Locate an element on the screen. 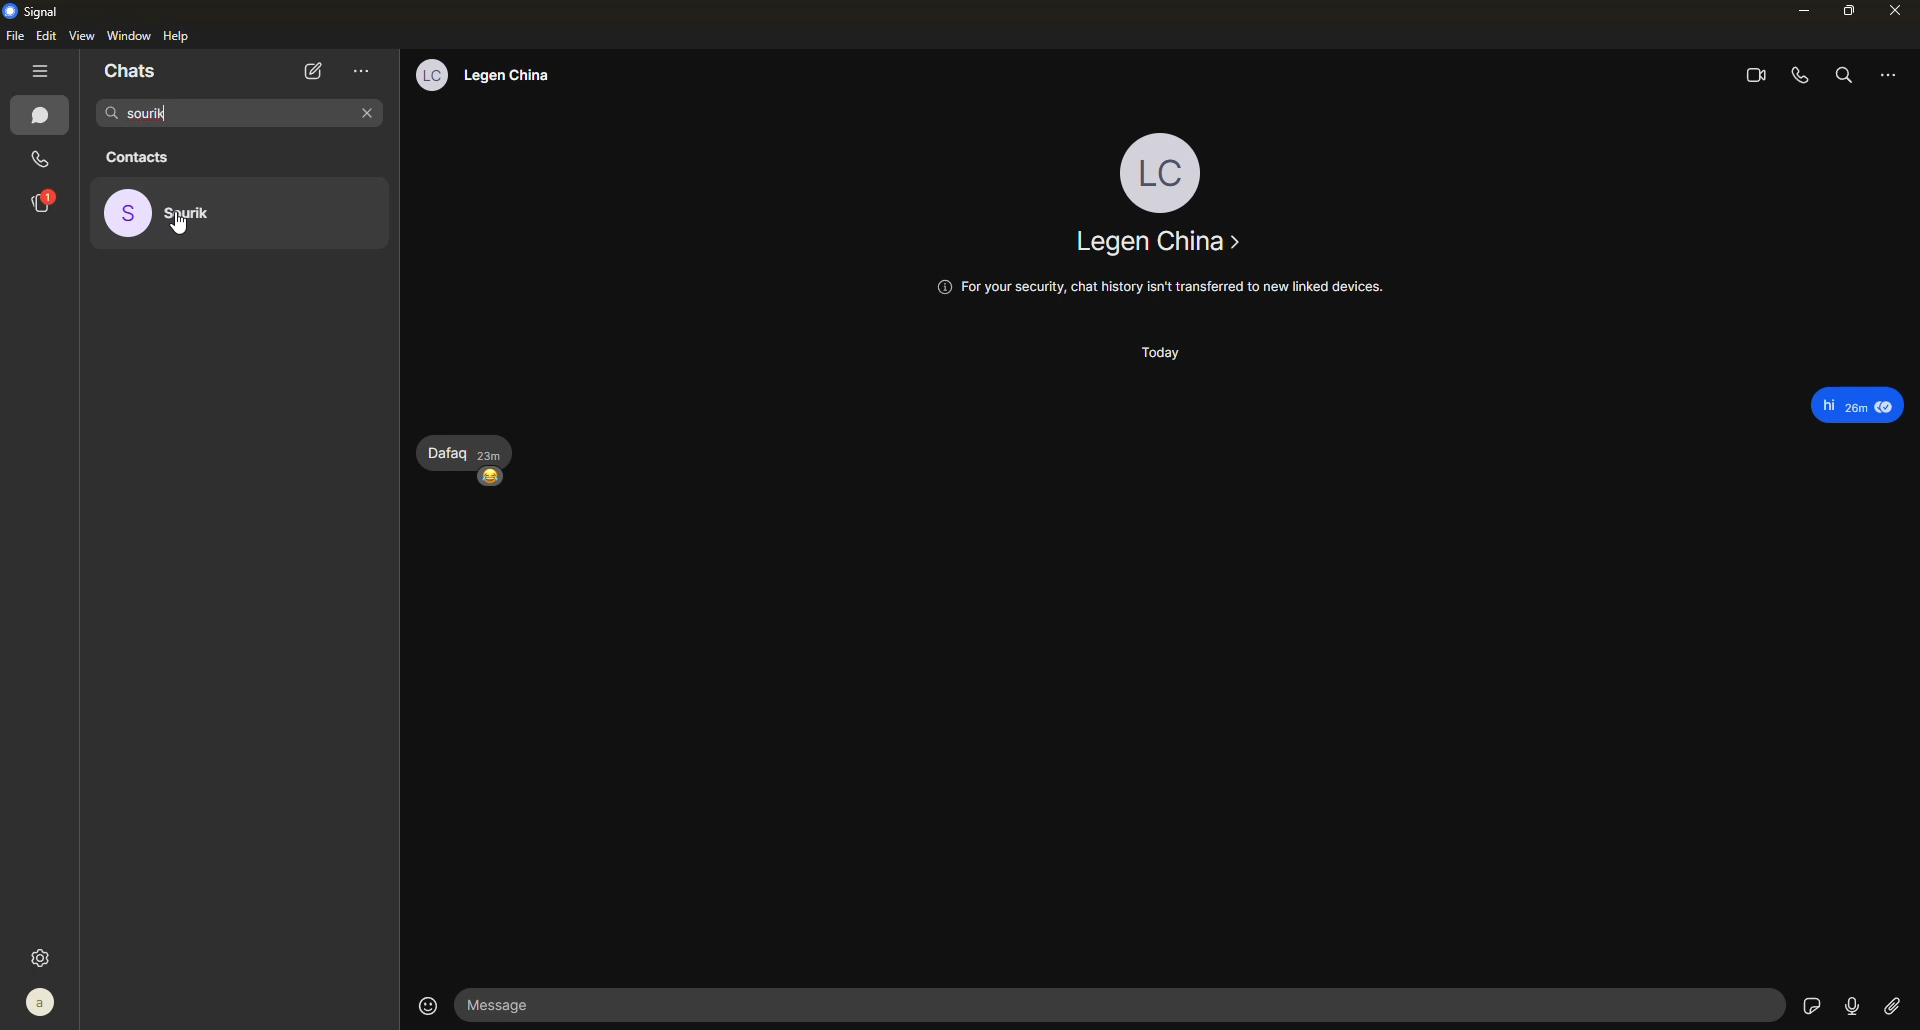 The width and height of the screenshot is (1920, 1030). sticker is located at coordinates (1810, 1006).